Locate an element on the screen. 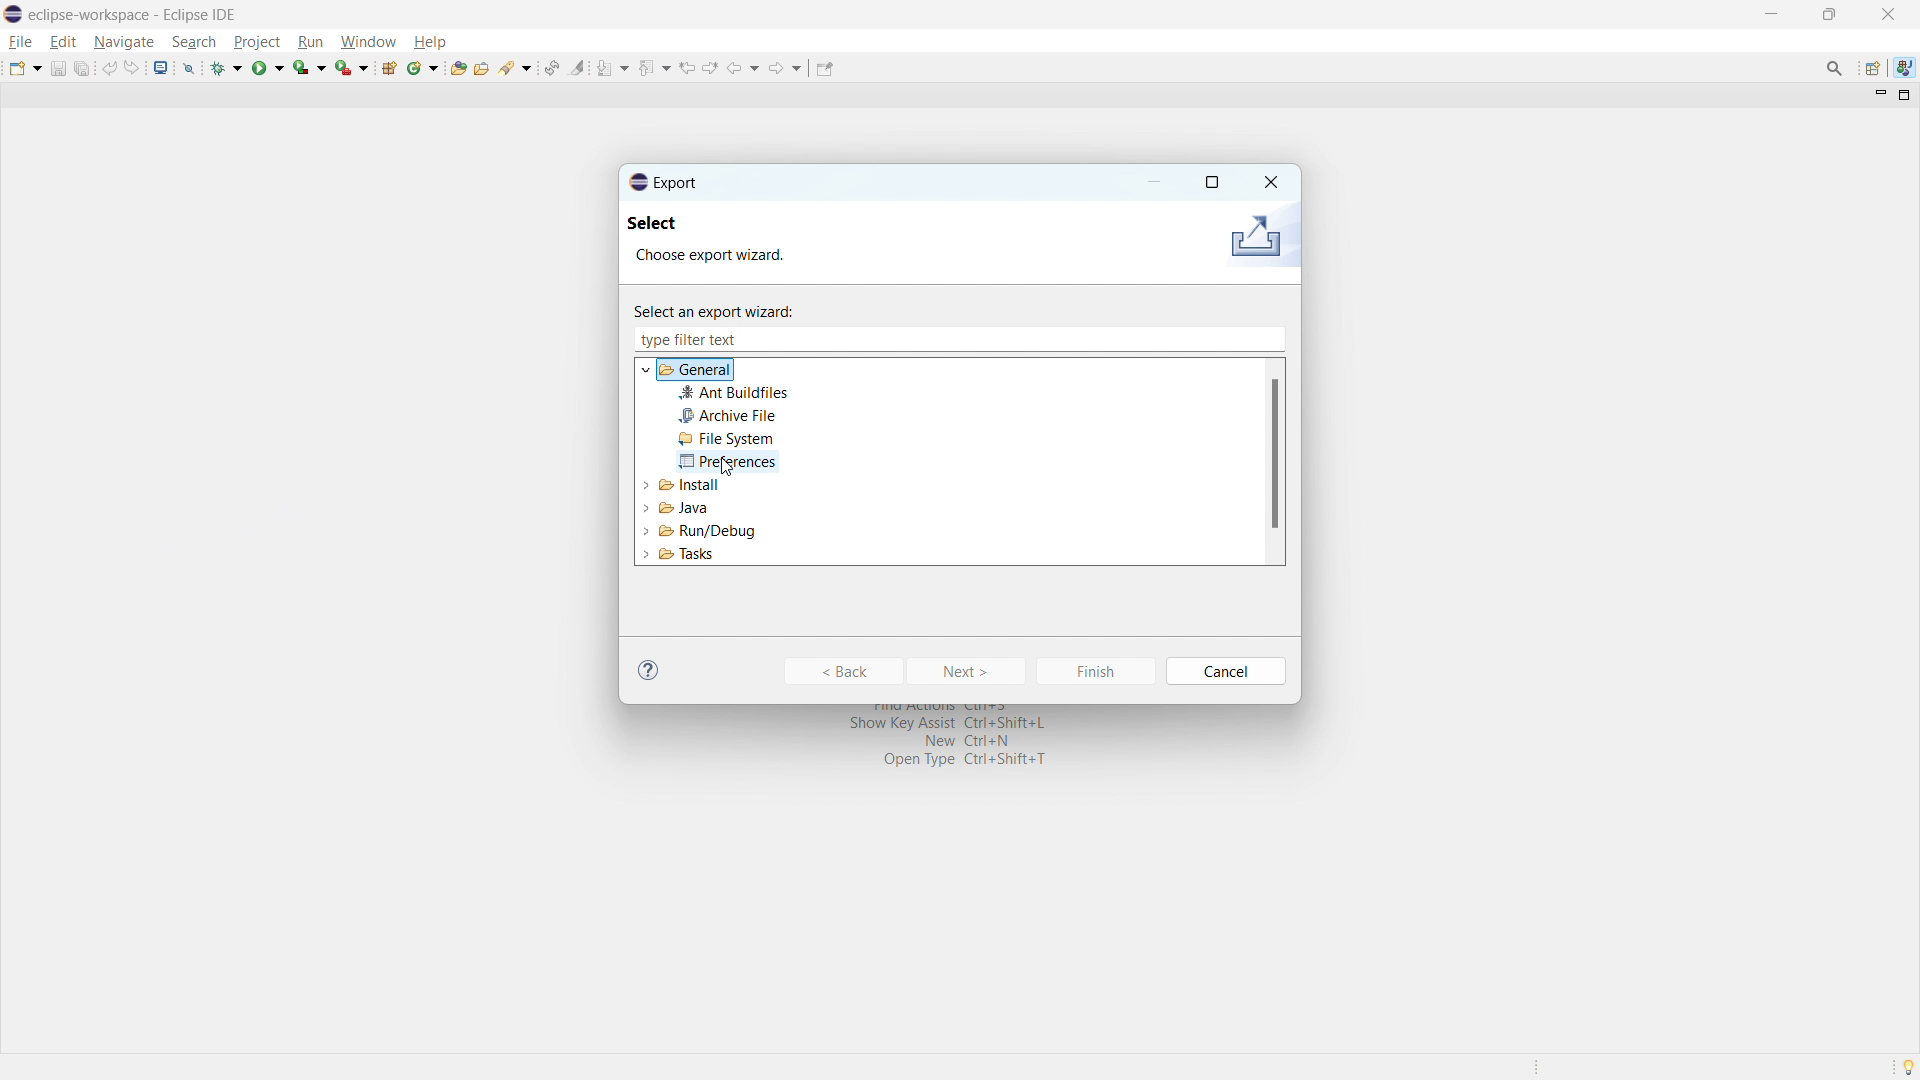 The width and height of the screenshot is (1920, 1080). java is located at coordinates (1904, 66).